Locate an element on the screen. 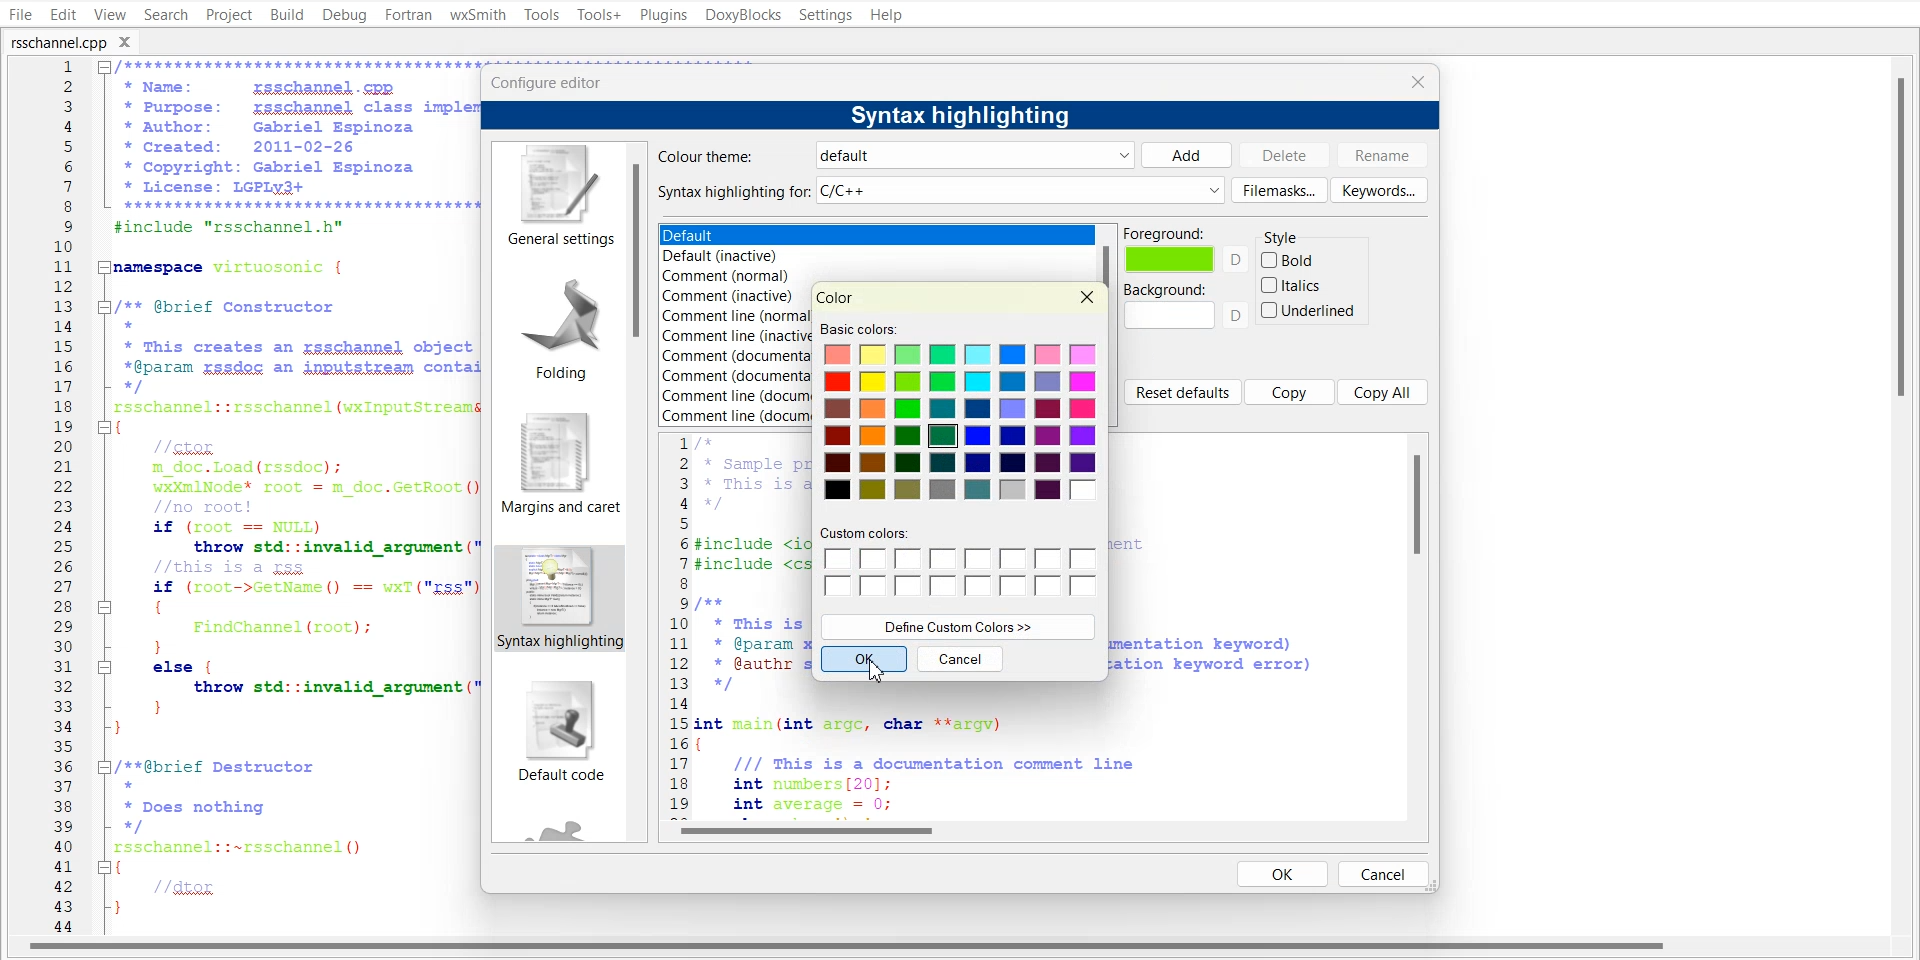 This screenshot has width=1920, height=960. Line Number is located at coordinates (48, 497).